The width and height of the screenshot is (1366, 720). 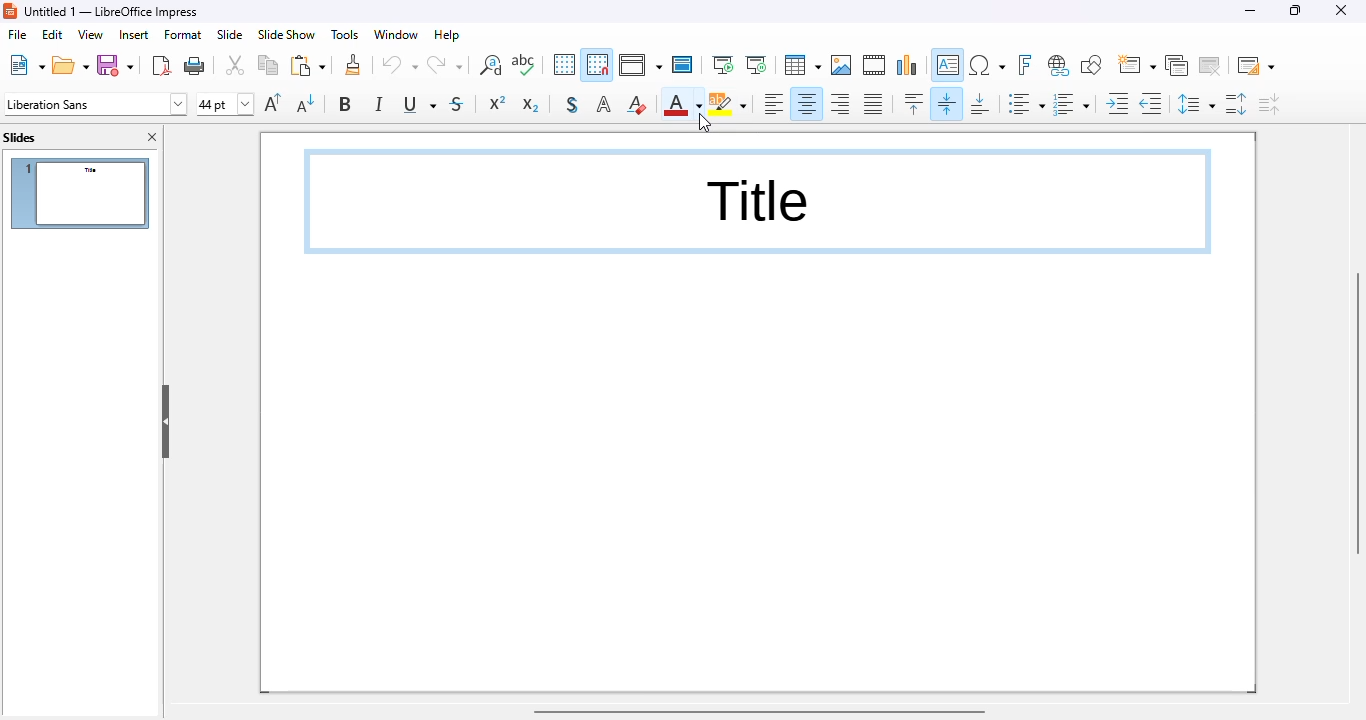 I want to click on close, so click(x=1341, y=10).